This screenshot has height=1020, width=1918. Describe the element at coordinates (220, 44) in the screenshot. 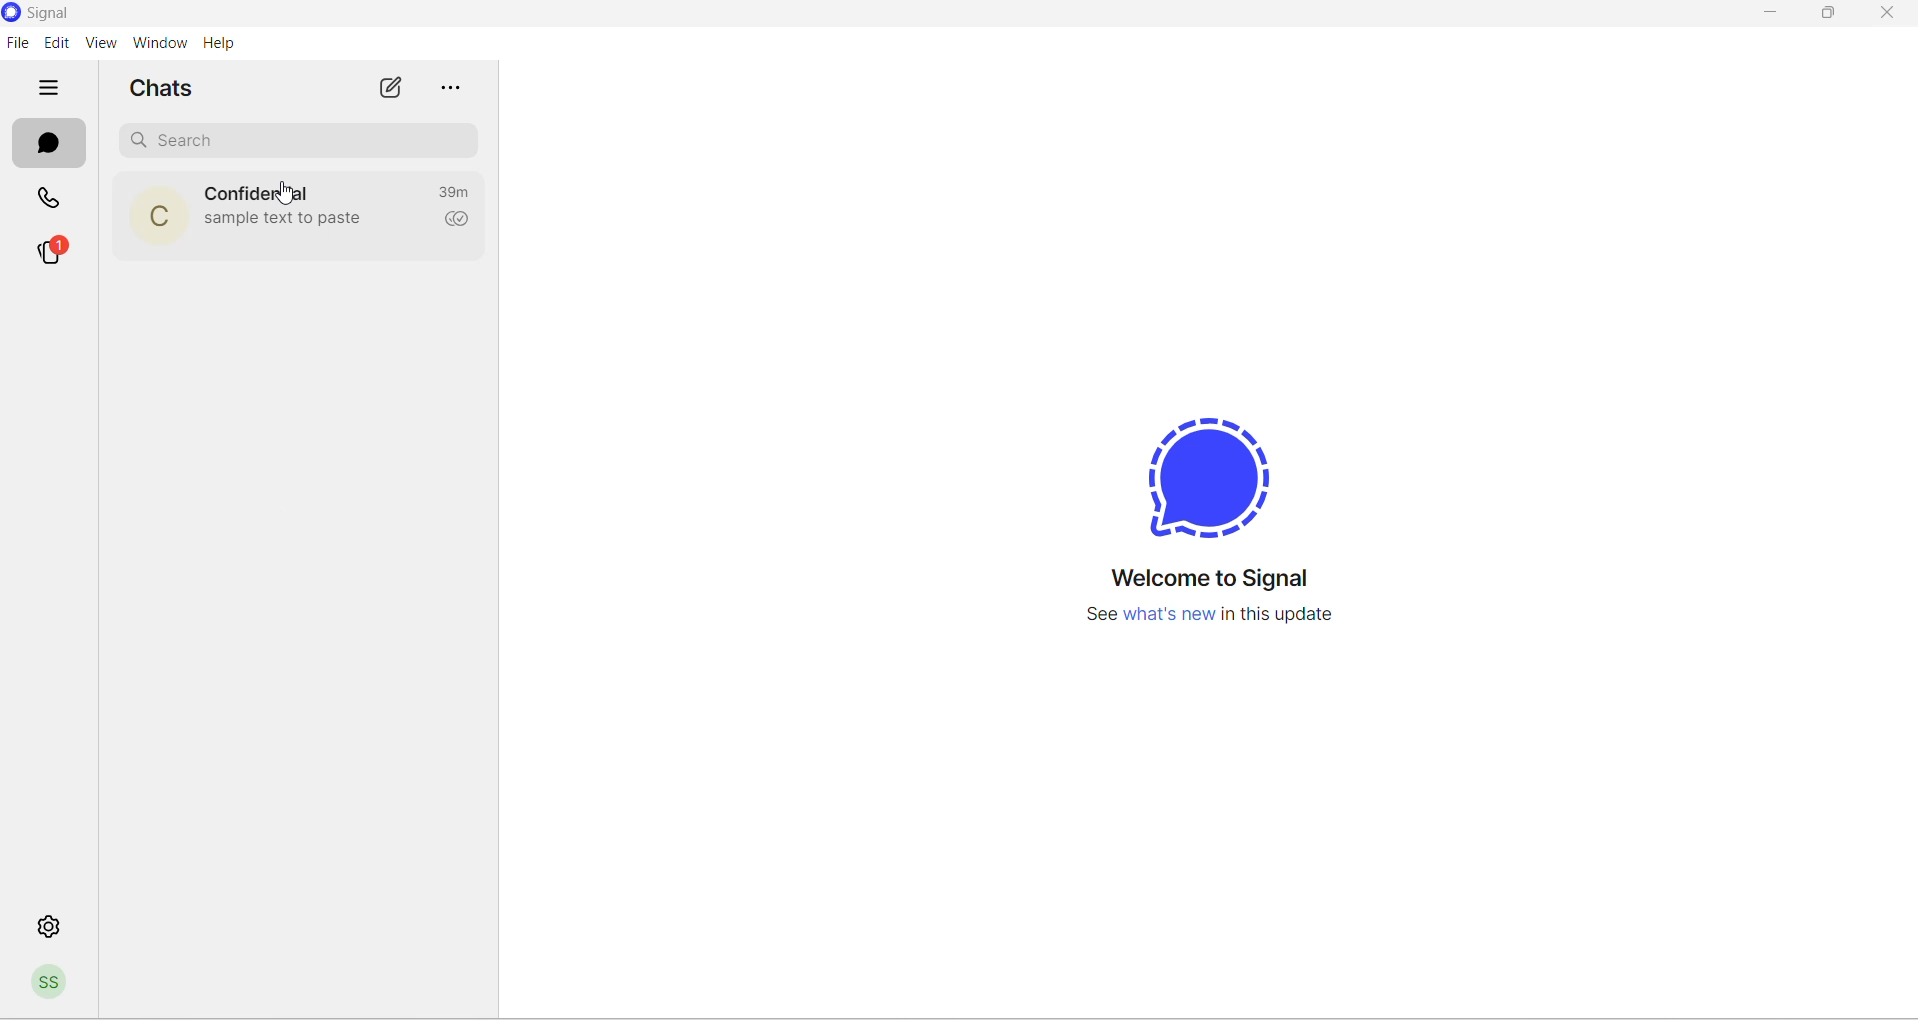

I see `Help` at that location.